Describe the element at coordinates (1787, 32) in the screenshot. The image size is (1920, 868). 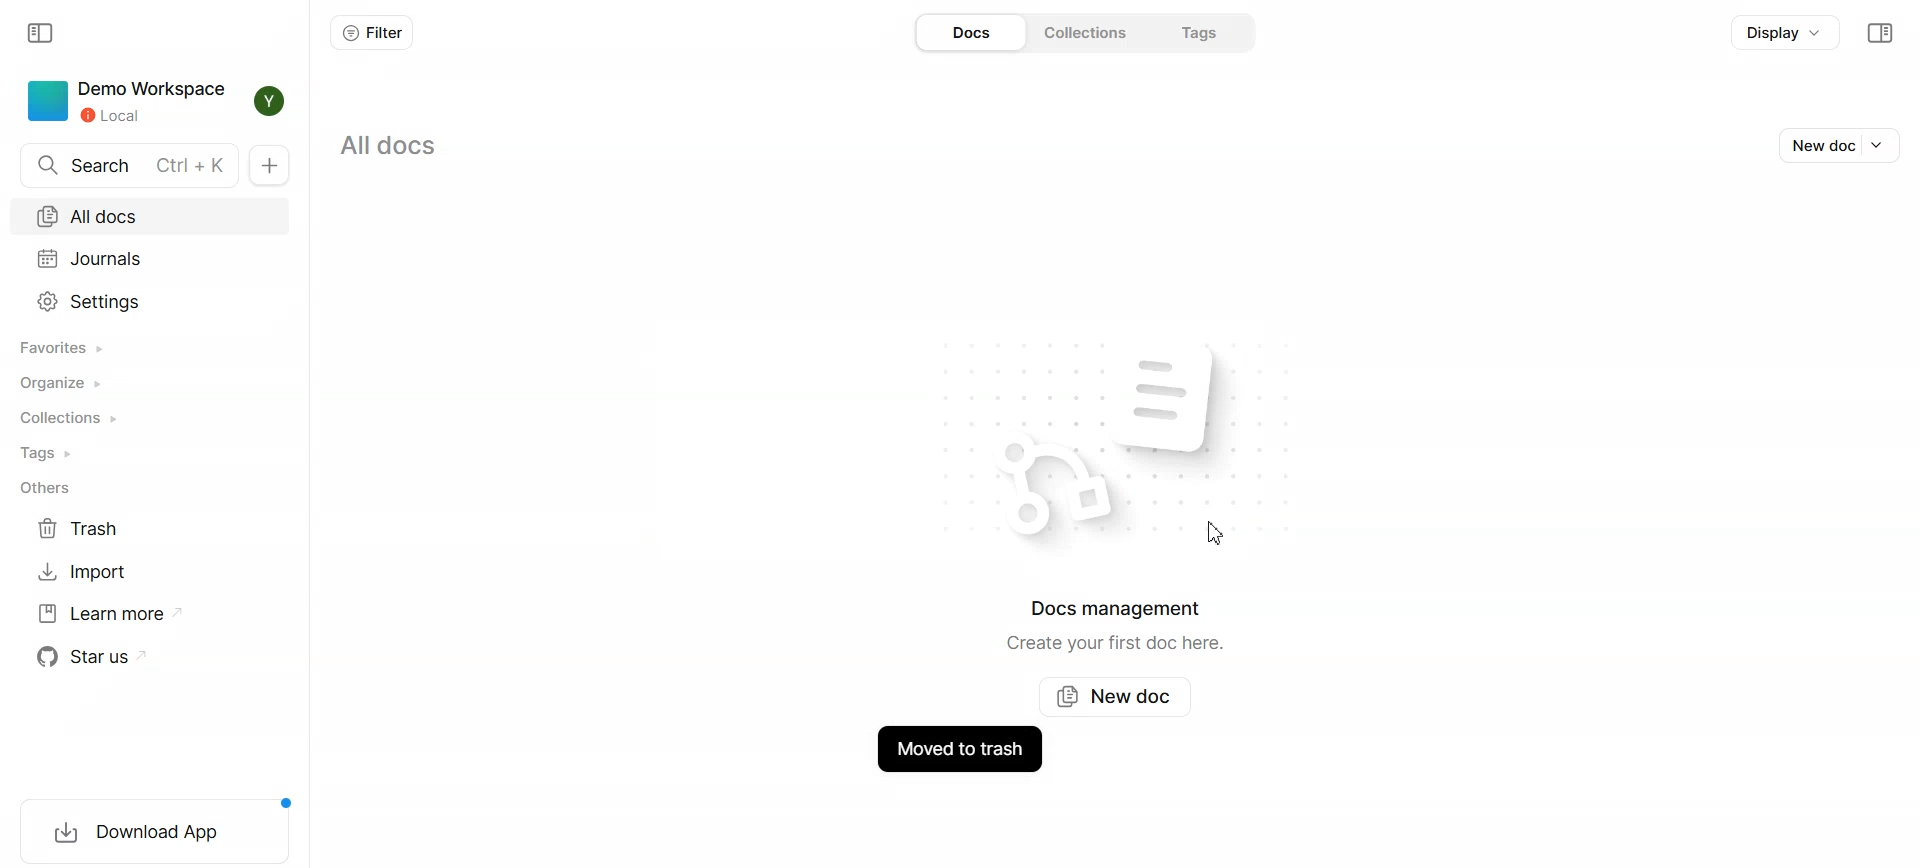
I see `Display` at that location.